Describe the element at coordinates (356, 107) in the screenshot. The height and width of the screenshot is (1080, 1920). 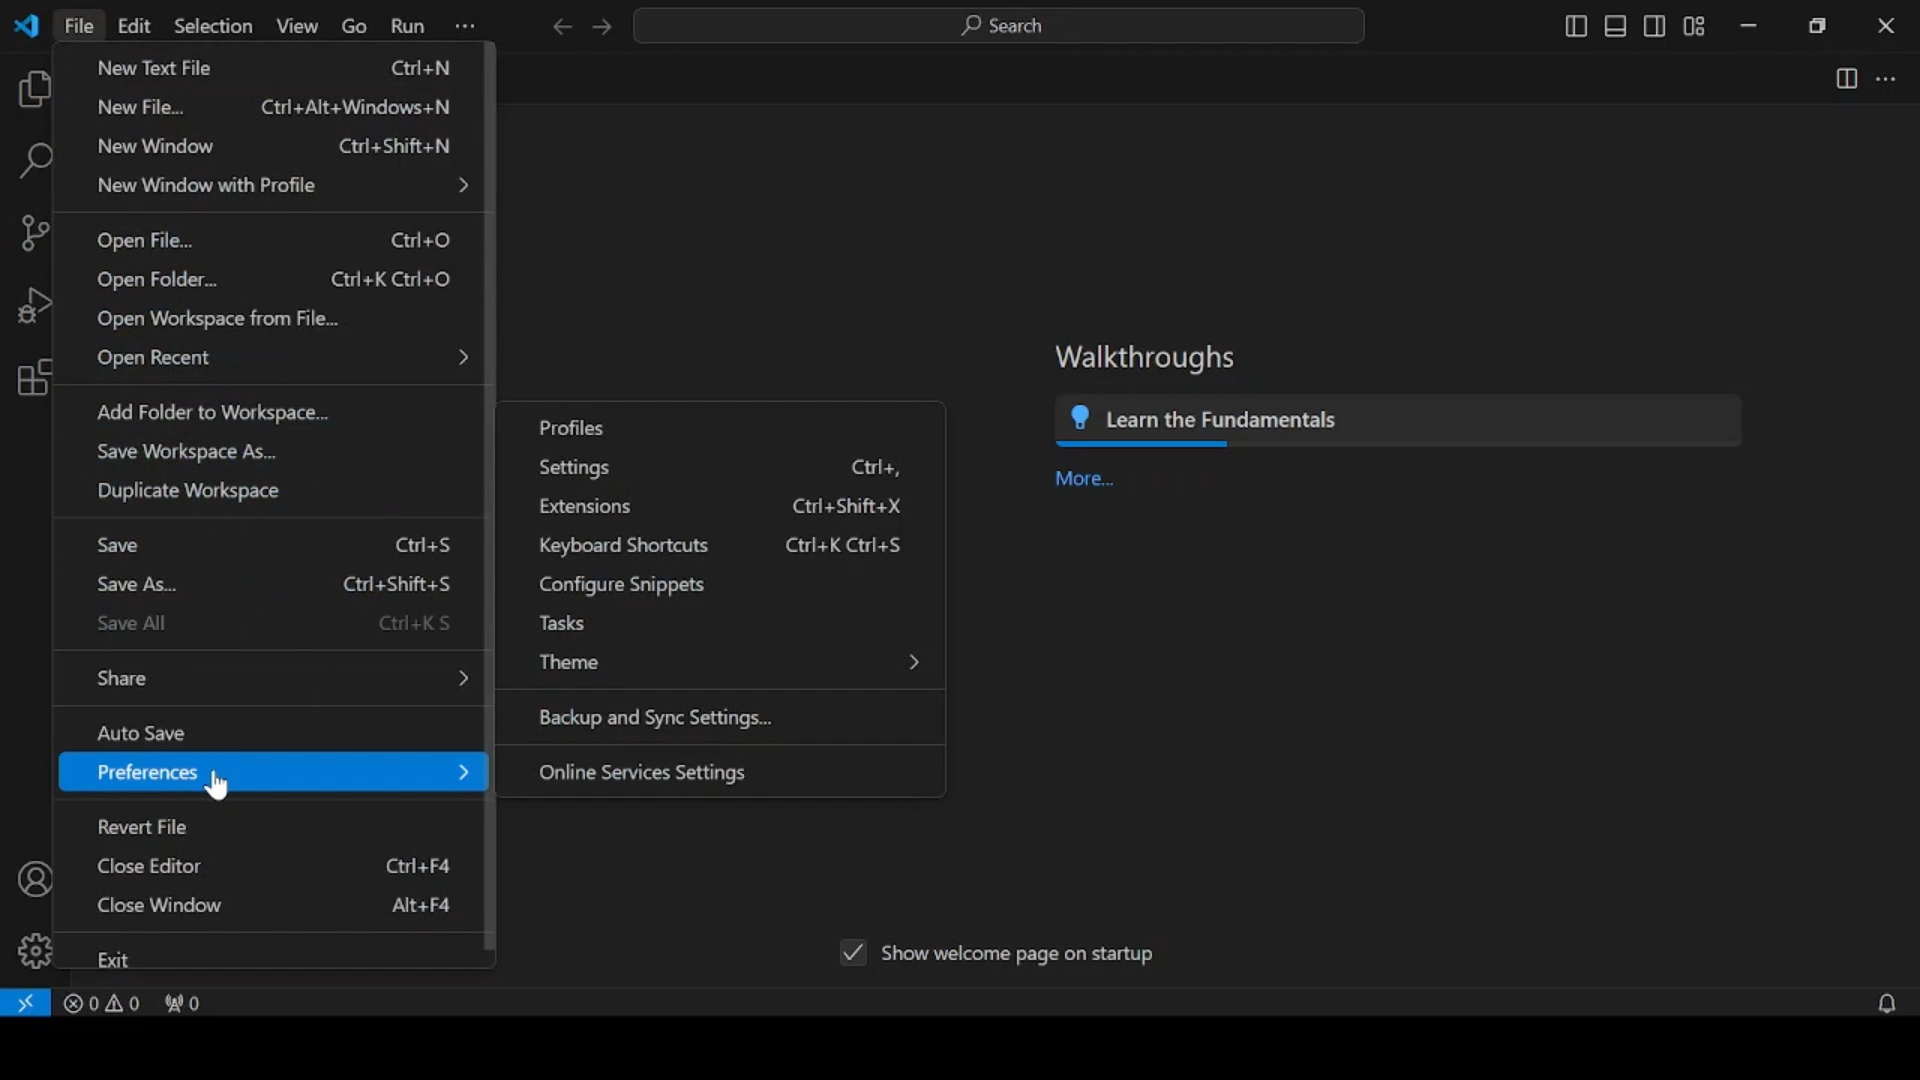
I see `ctrl+Alt+Windows+N` at that location.